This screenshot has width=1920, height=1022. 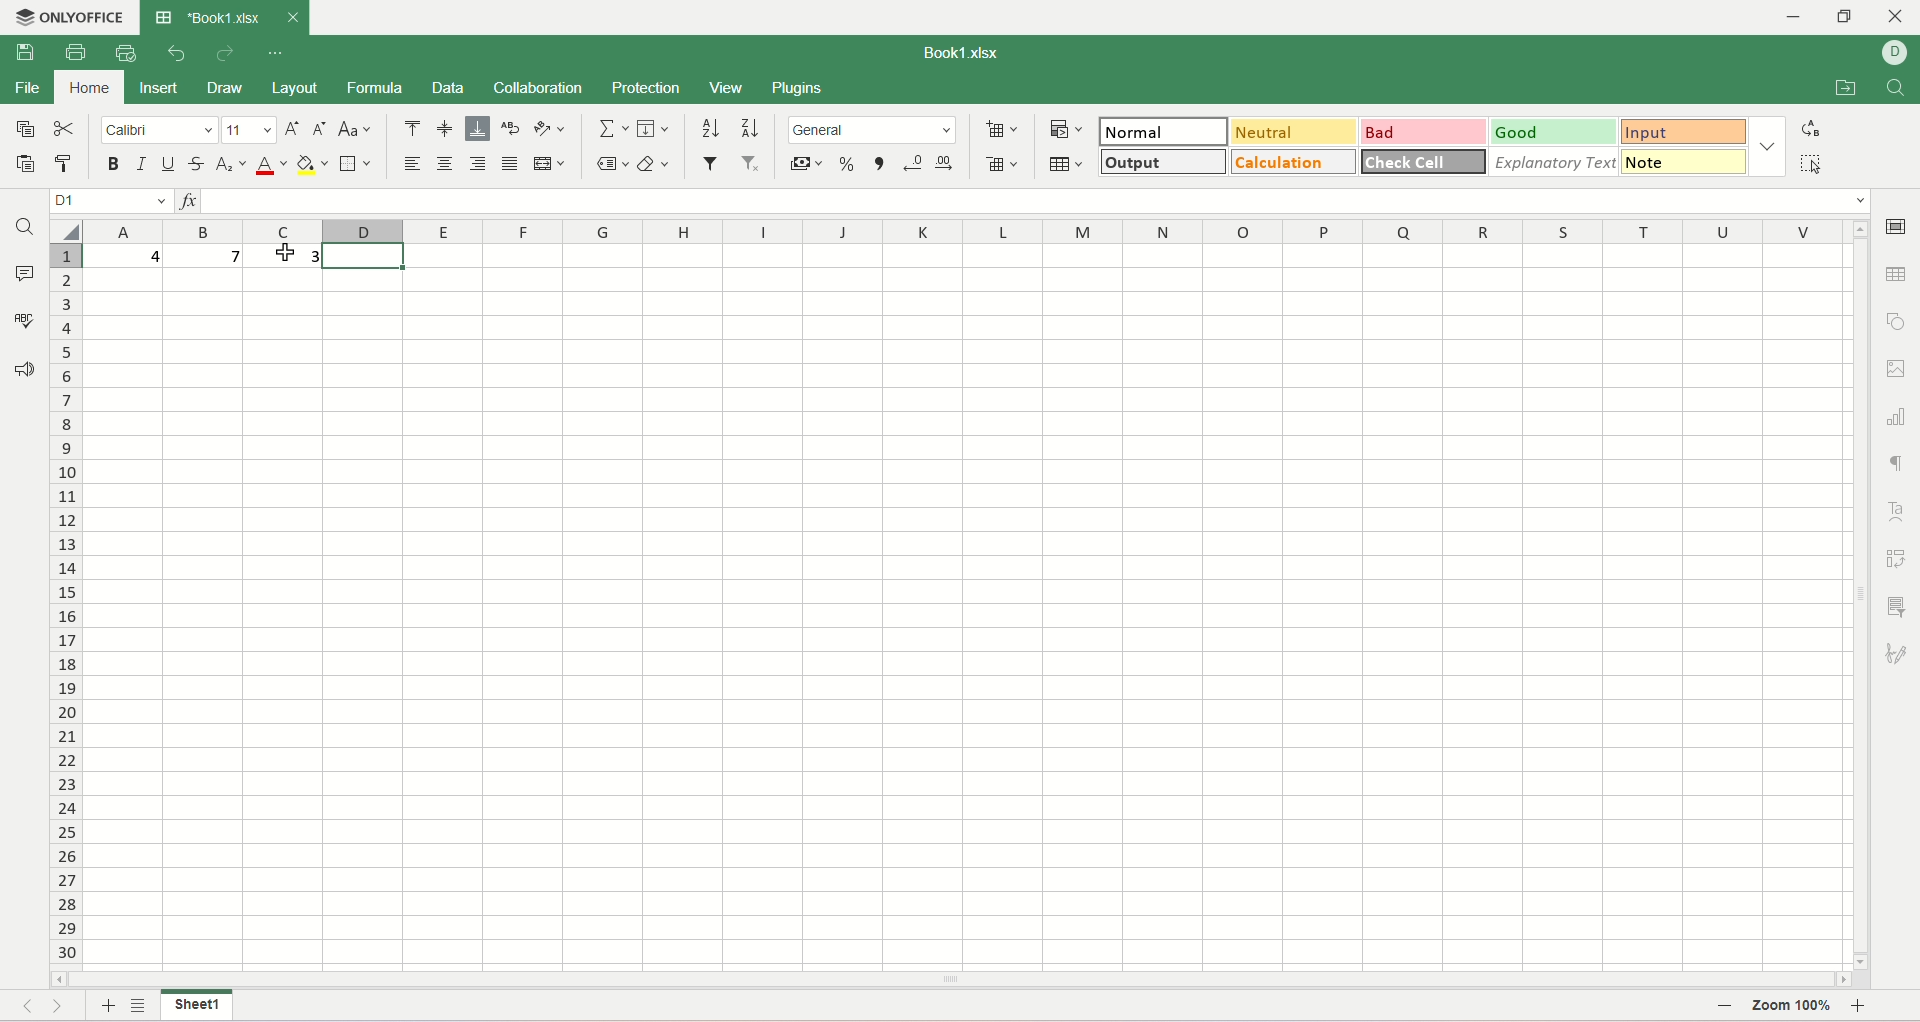 I want to click on cell settings, so click(x=1897, y=229).